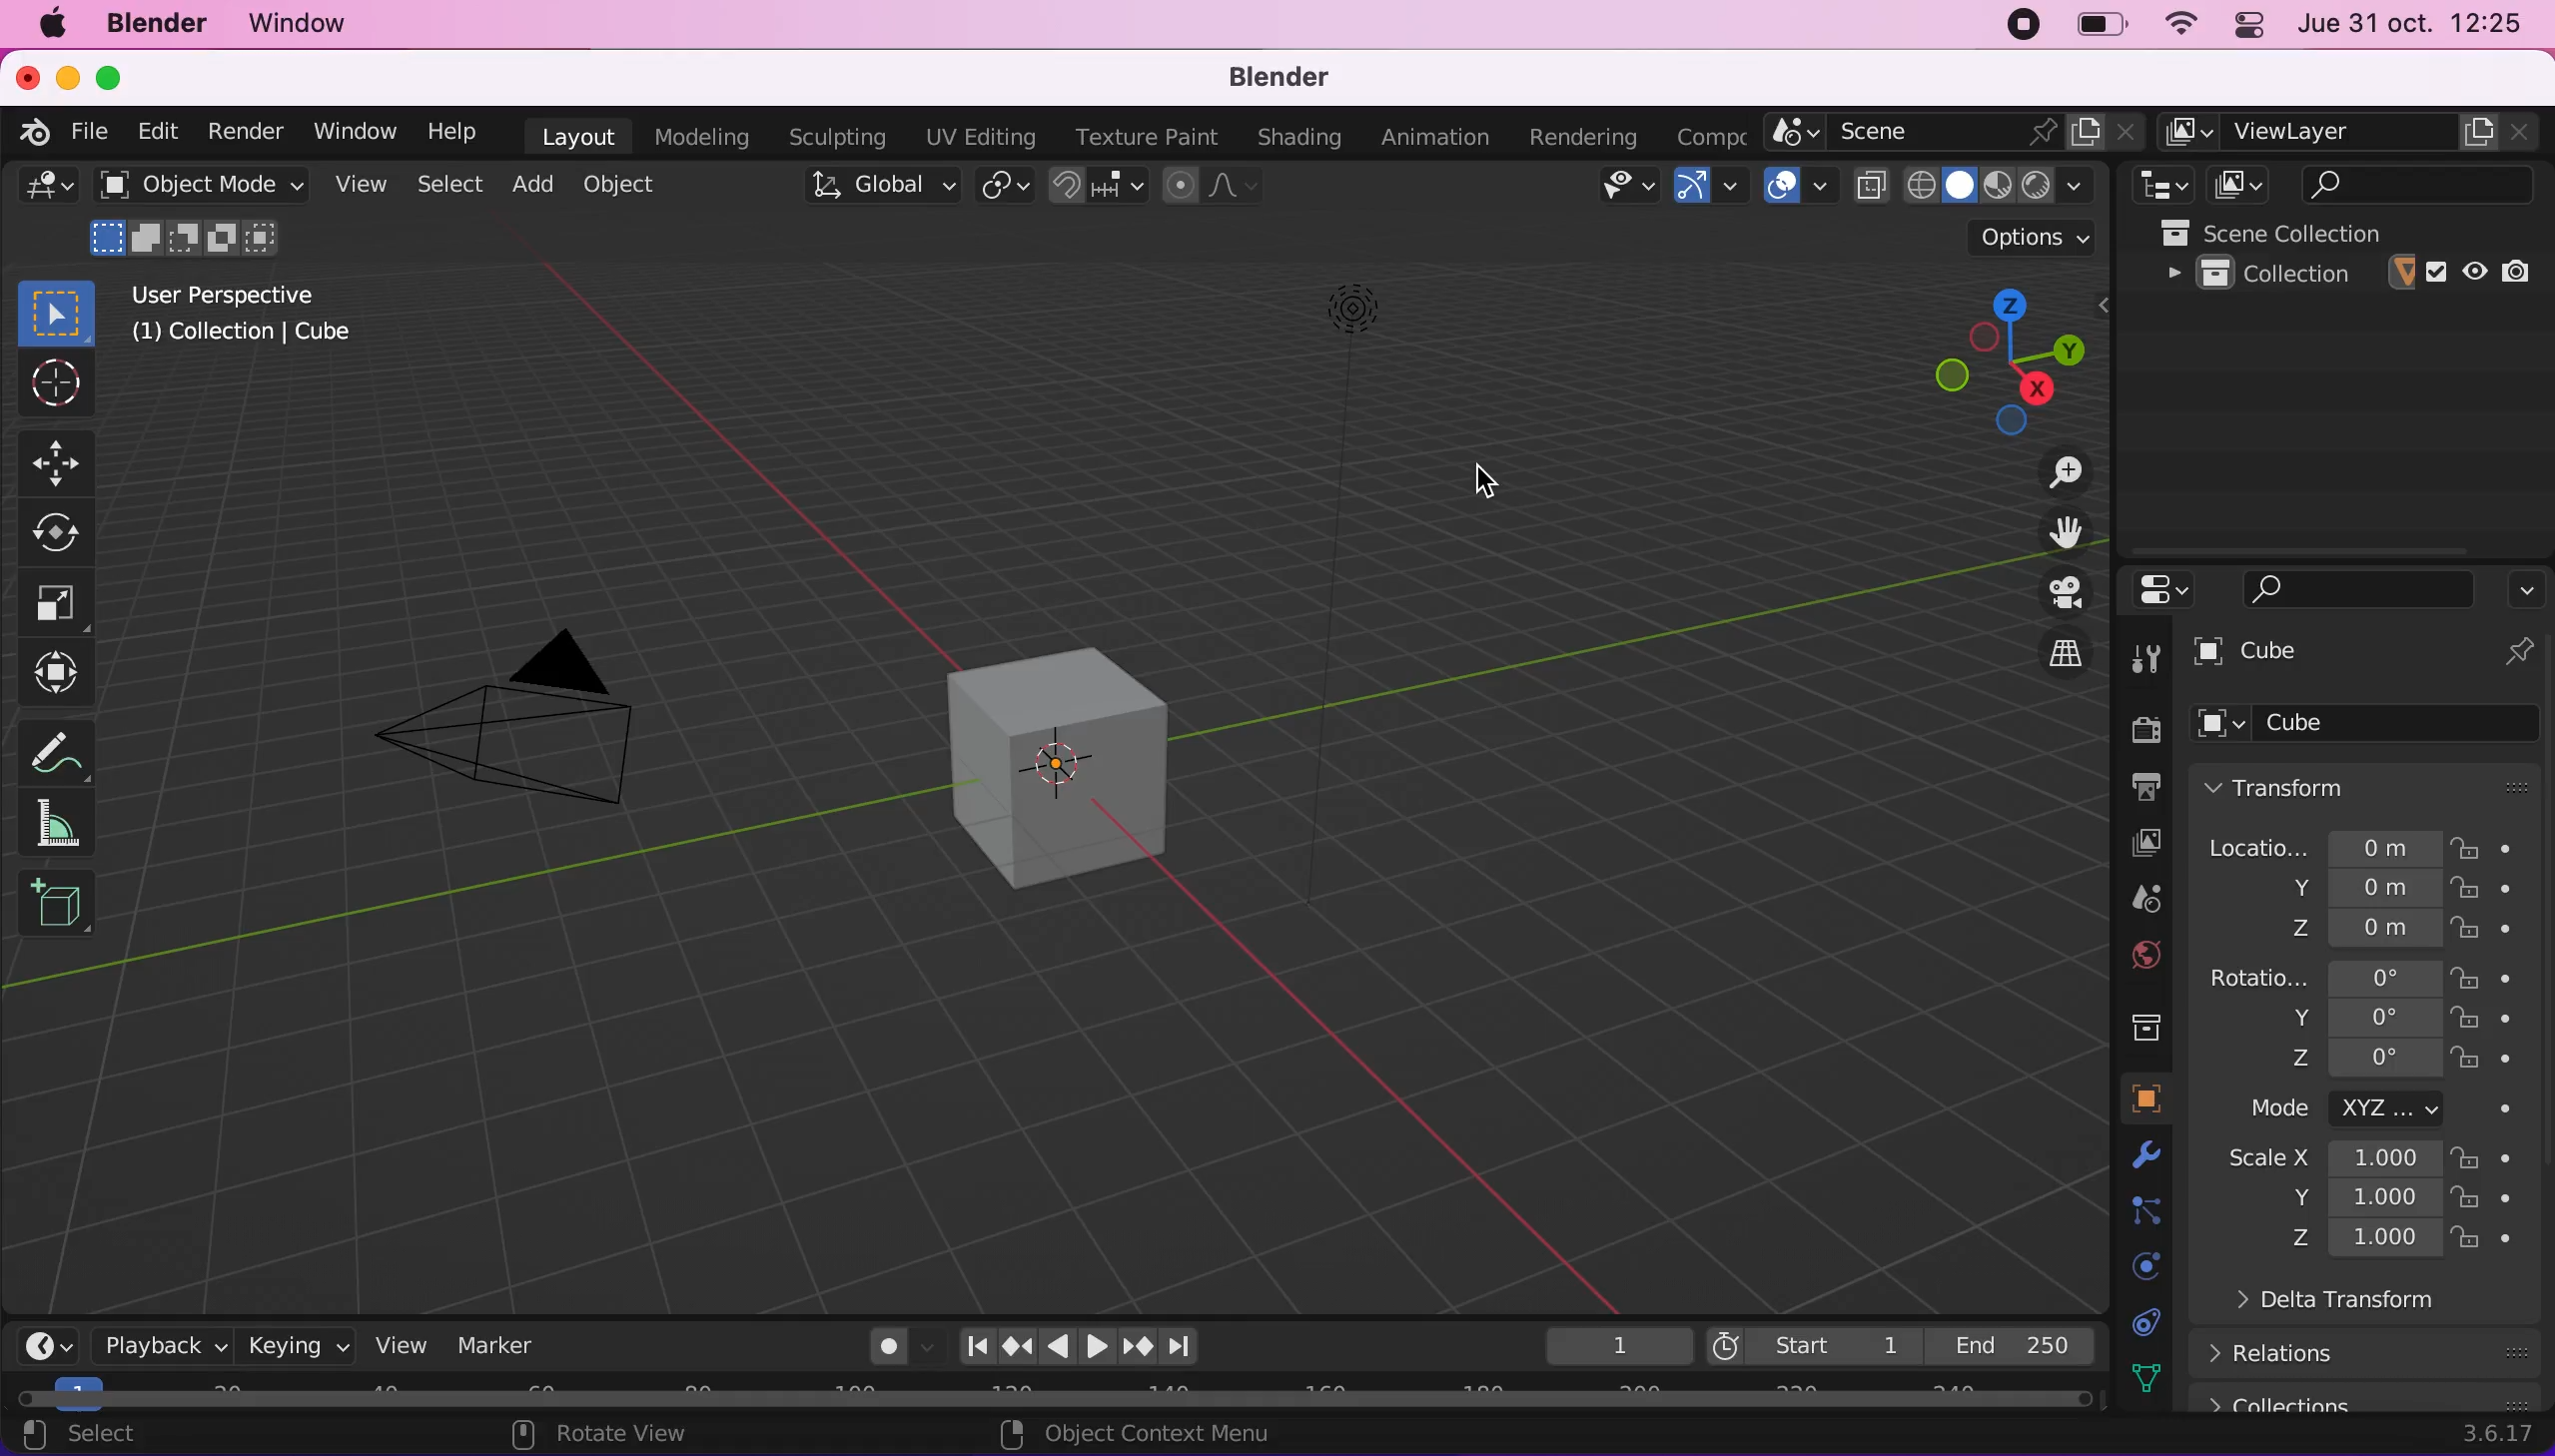 The height and width of the screenshot is (1456, 2555). I want to click on blender, so click(163, 27).